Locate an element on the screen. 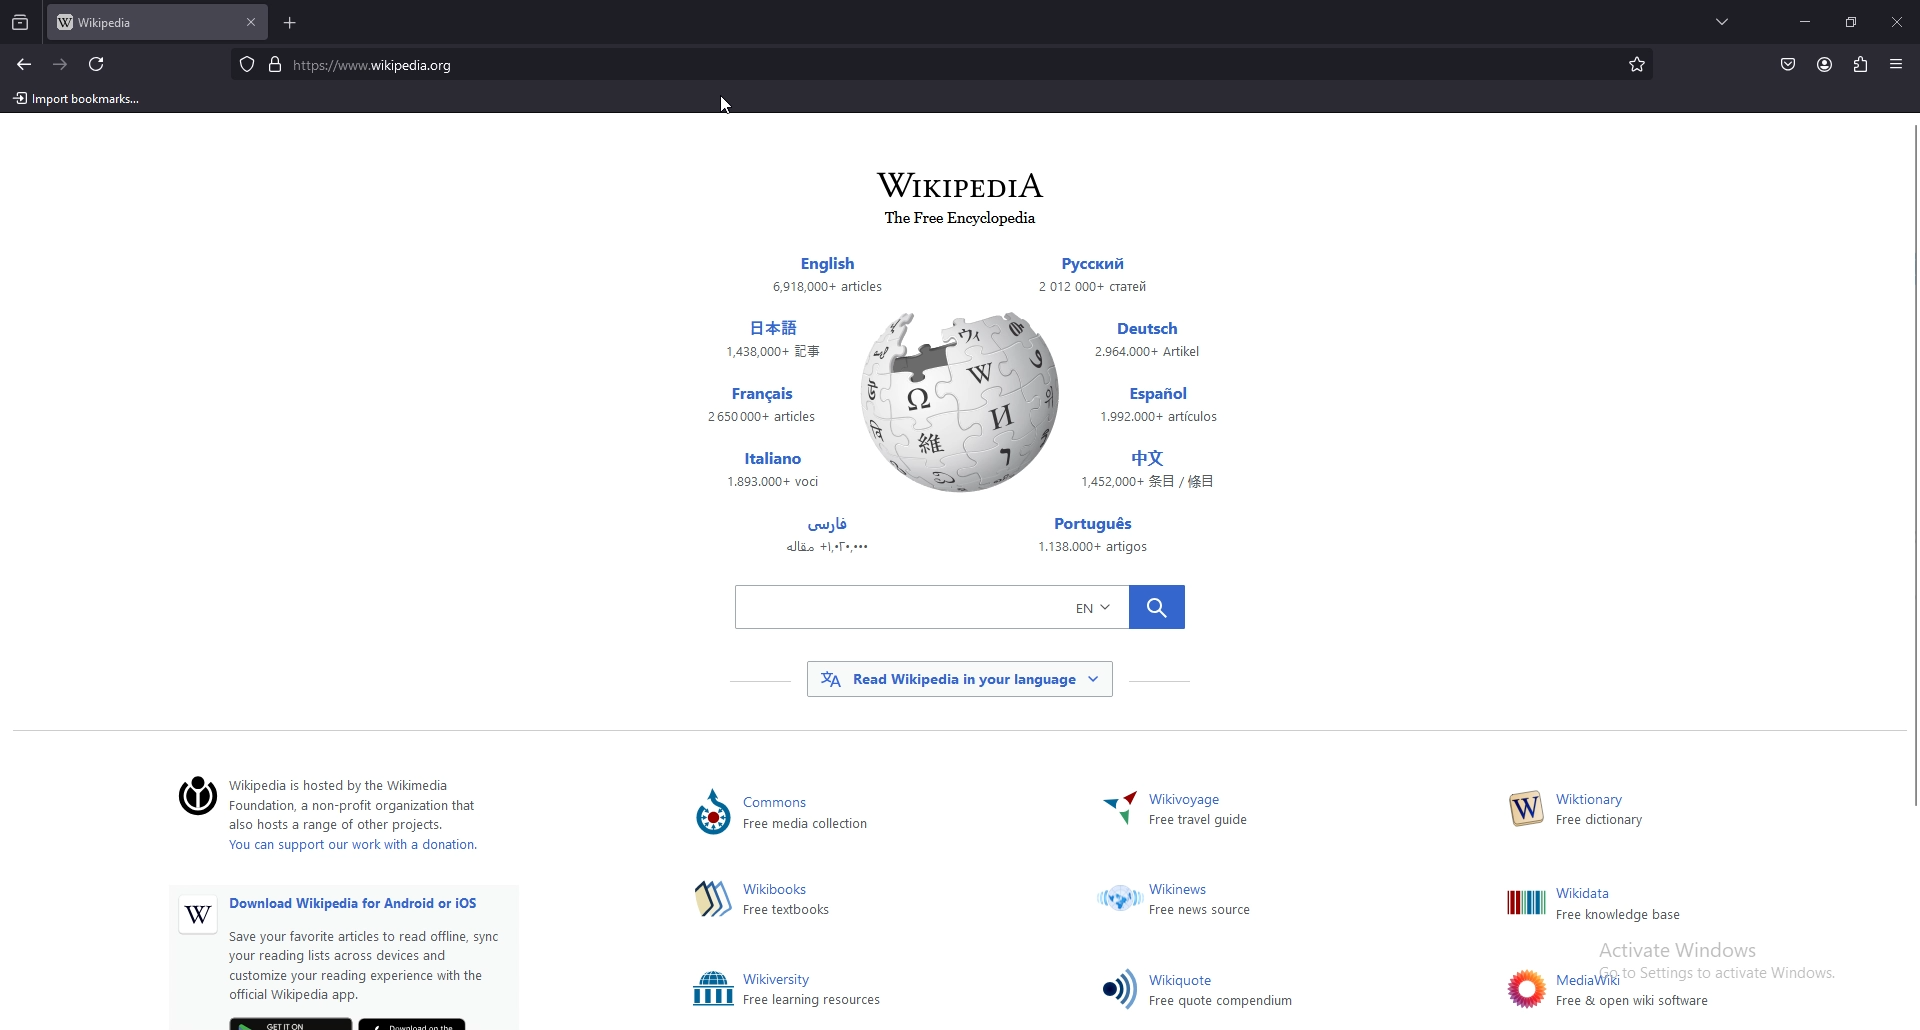 The width and height of the screenshot is (1920, 1030). ‘Wikipedia is hosted by the Wikimedia

) Foundation, a non-profit organization that
also hosts a range of other projects.
You can support our work with a donation. is located at coordinates (370, 818).